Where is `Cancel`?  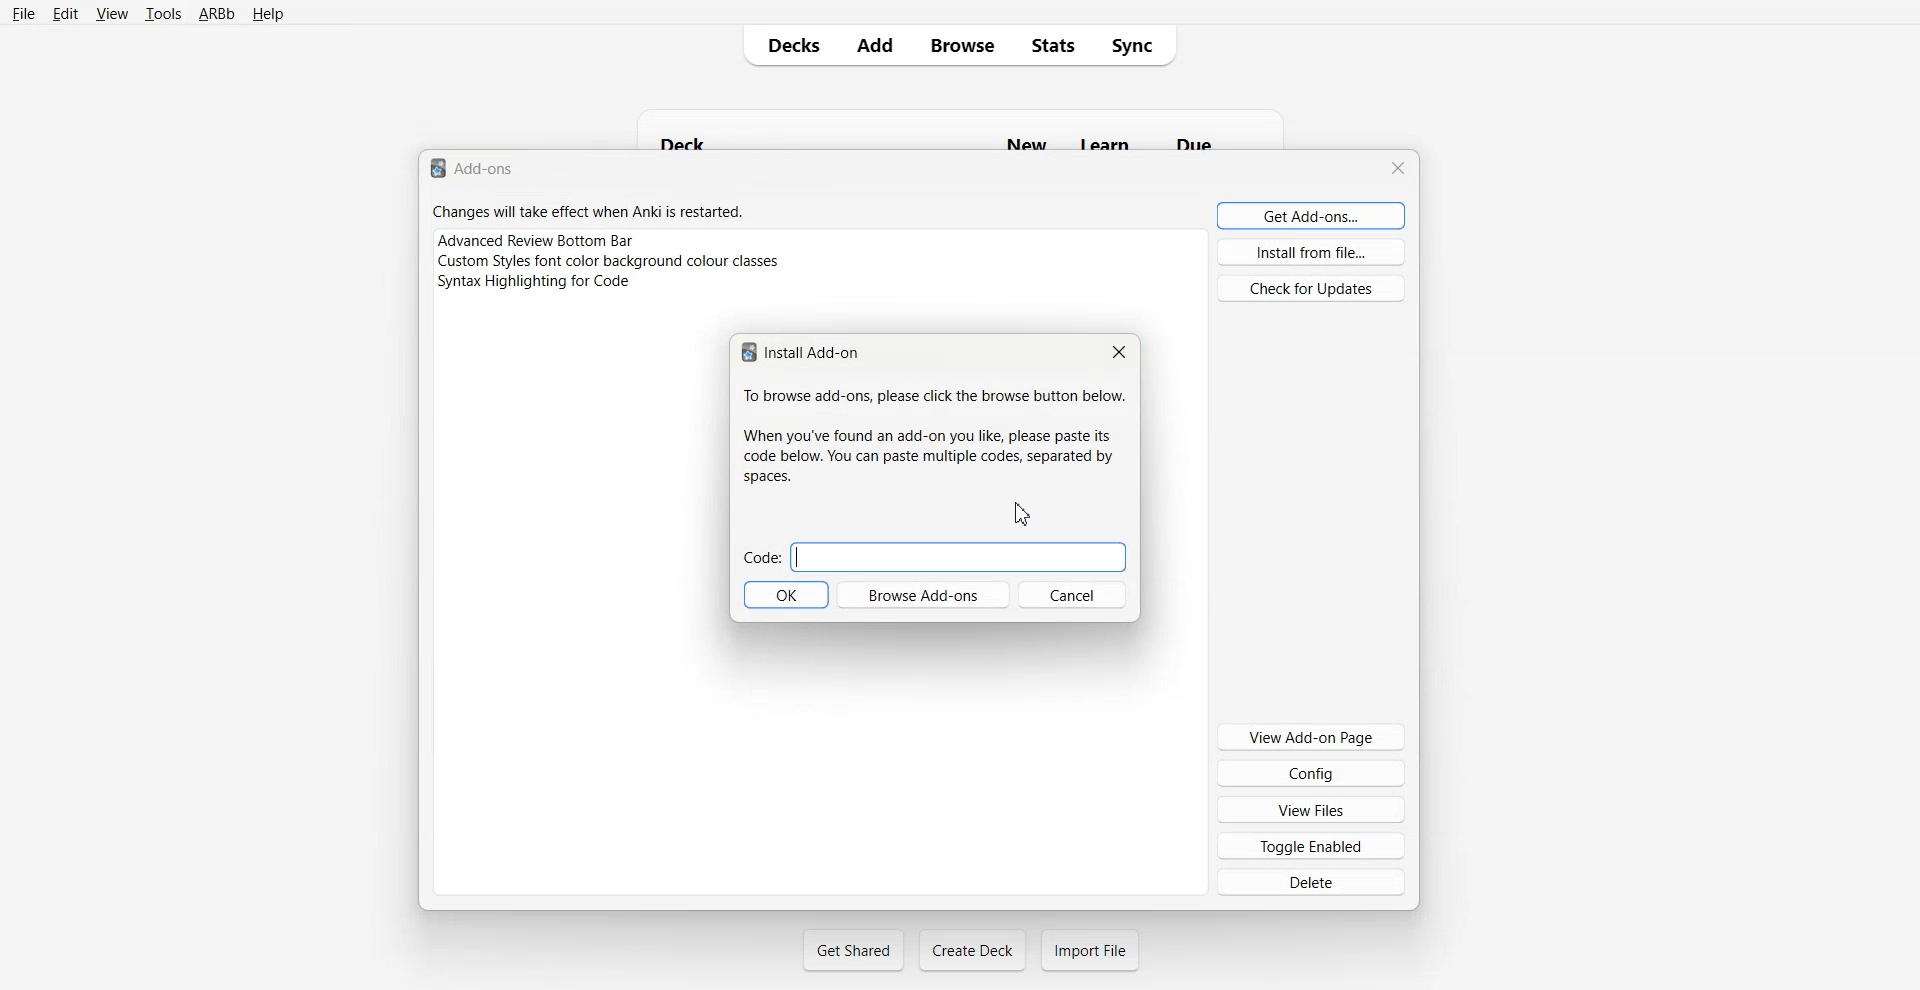 Cancel is located at coordinates (1074, 594).